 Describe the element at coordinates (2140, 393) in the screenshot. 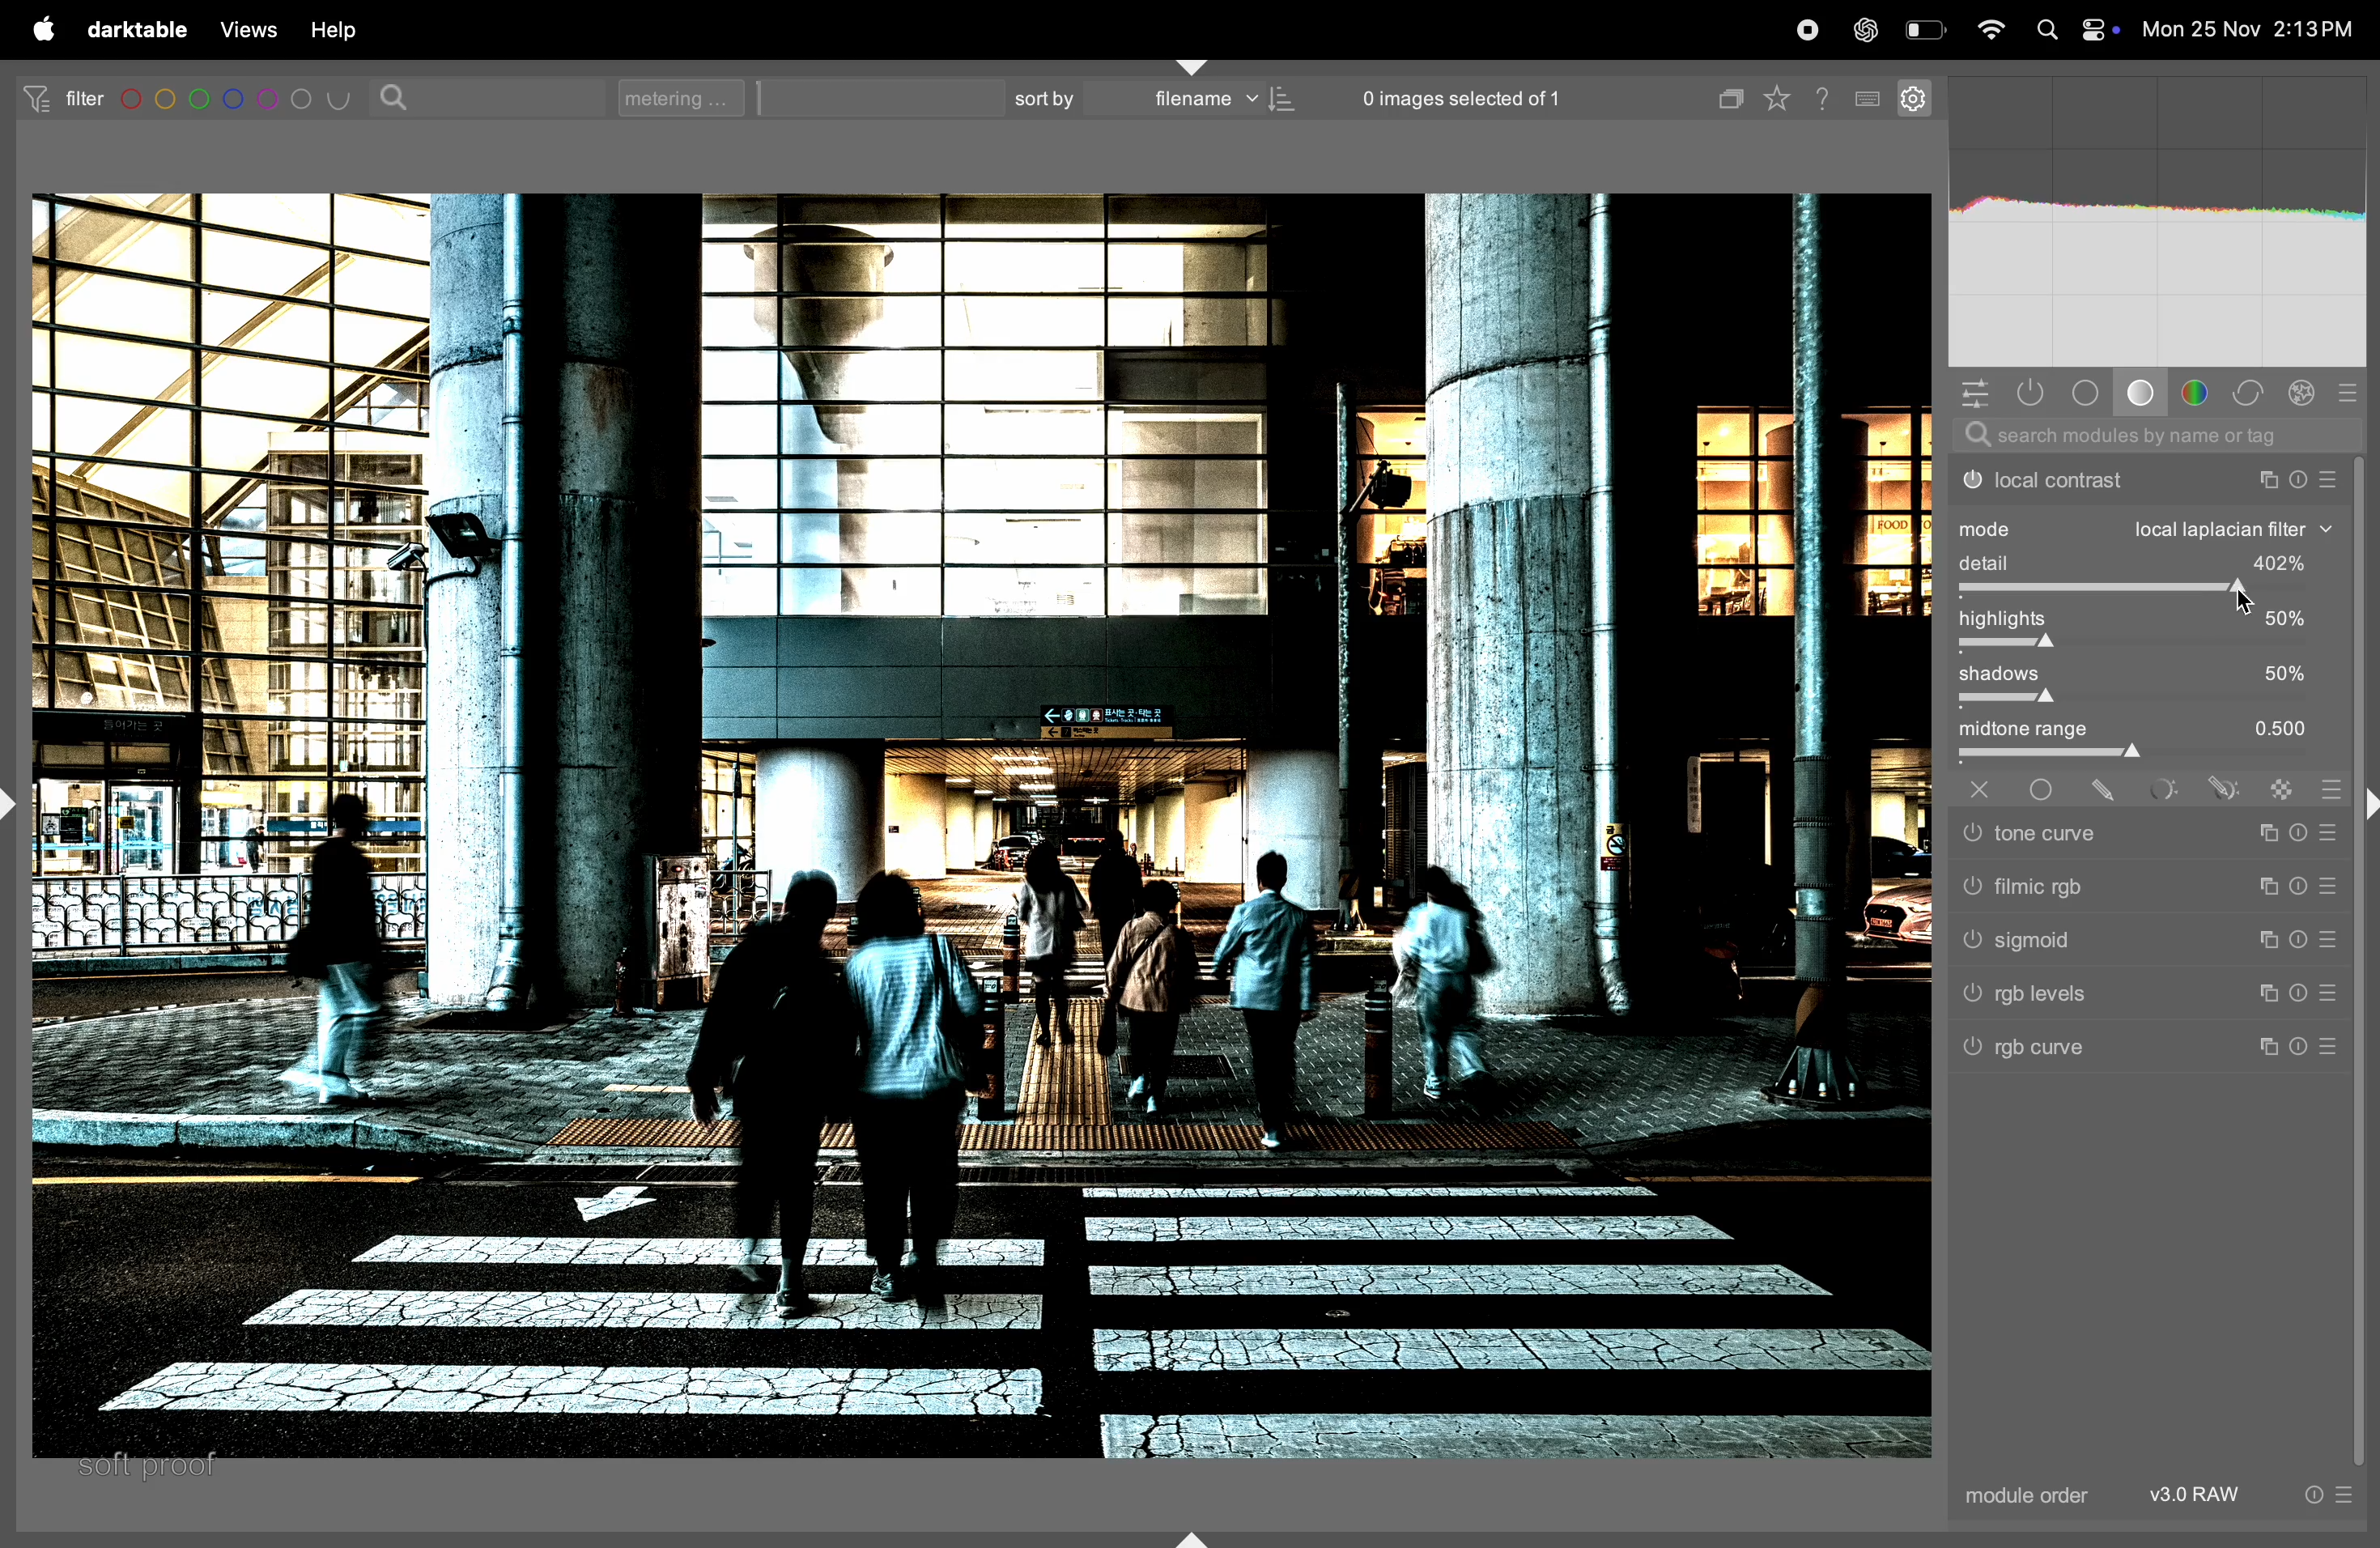

I see `base` at that location.